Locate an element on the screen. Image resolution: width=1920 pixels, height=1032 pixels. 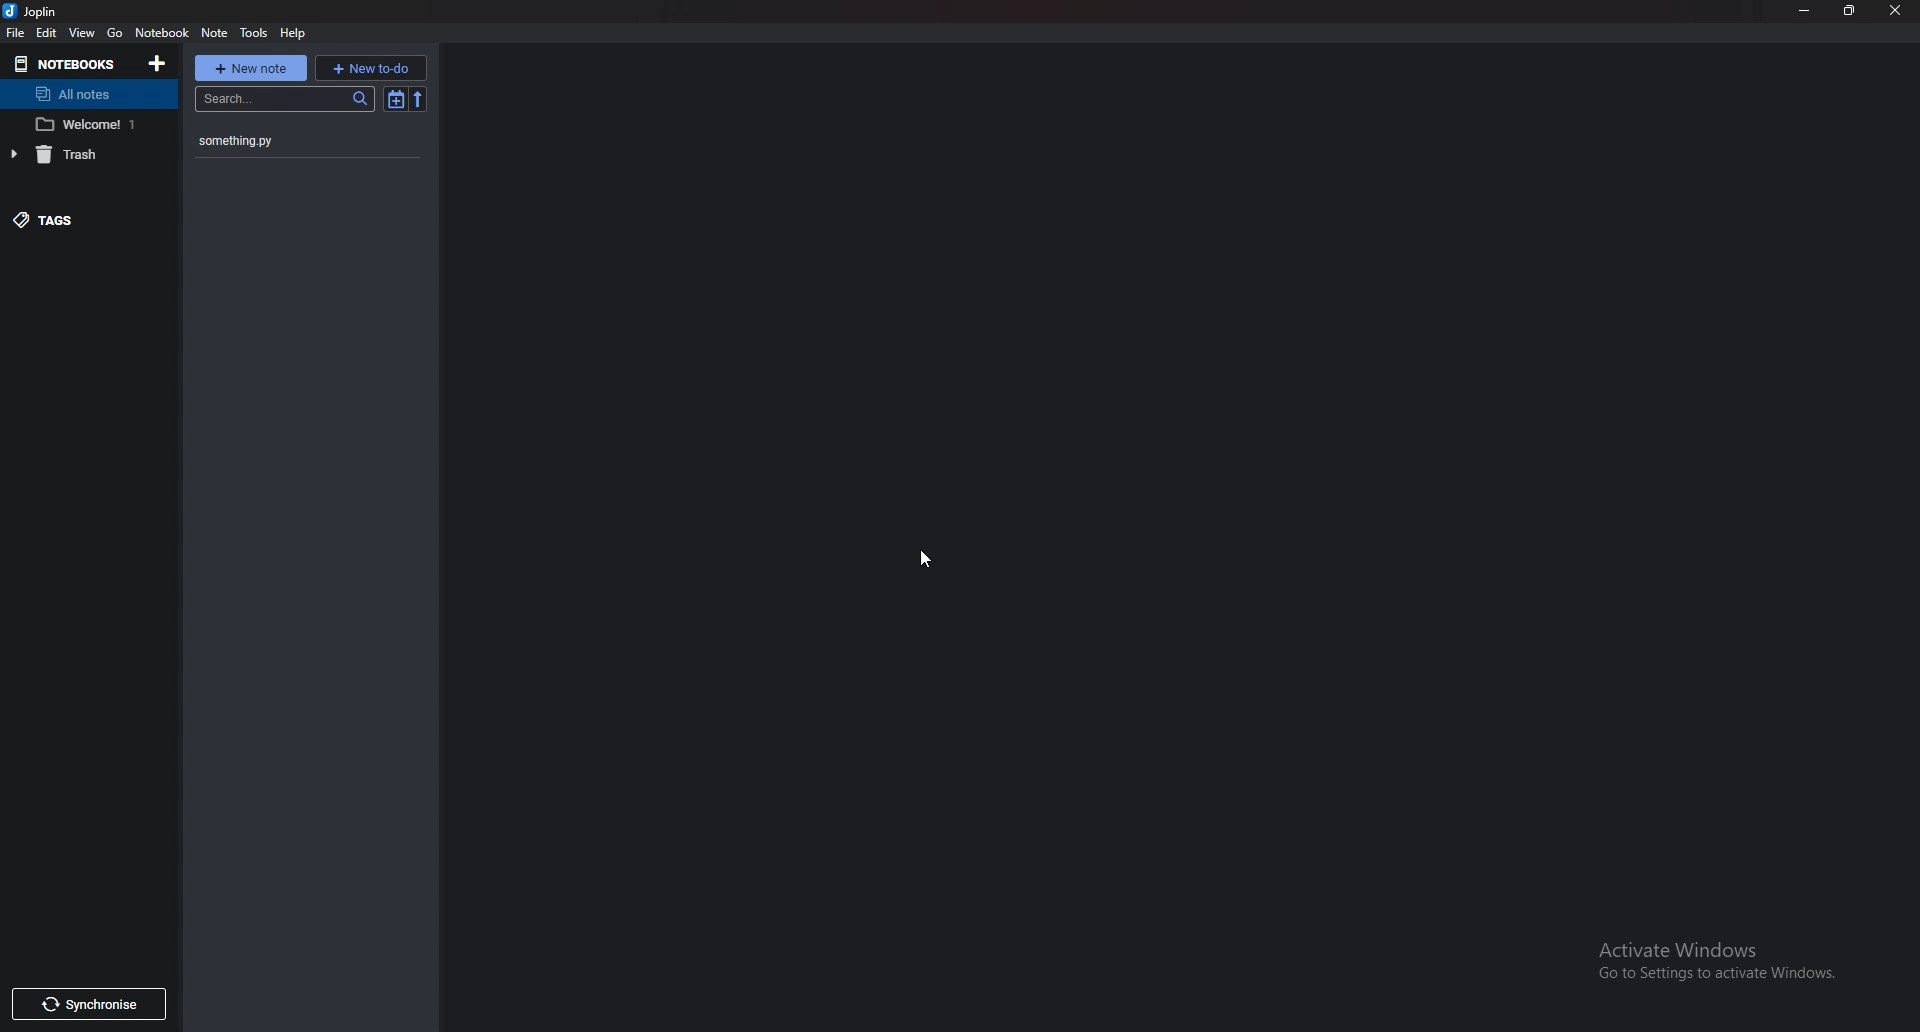
Add notebooks is located at coordinates (156, 62).